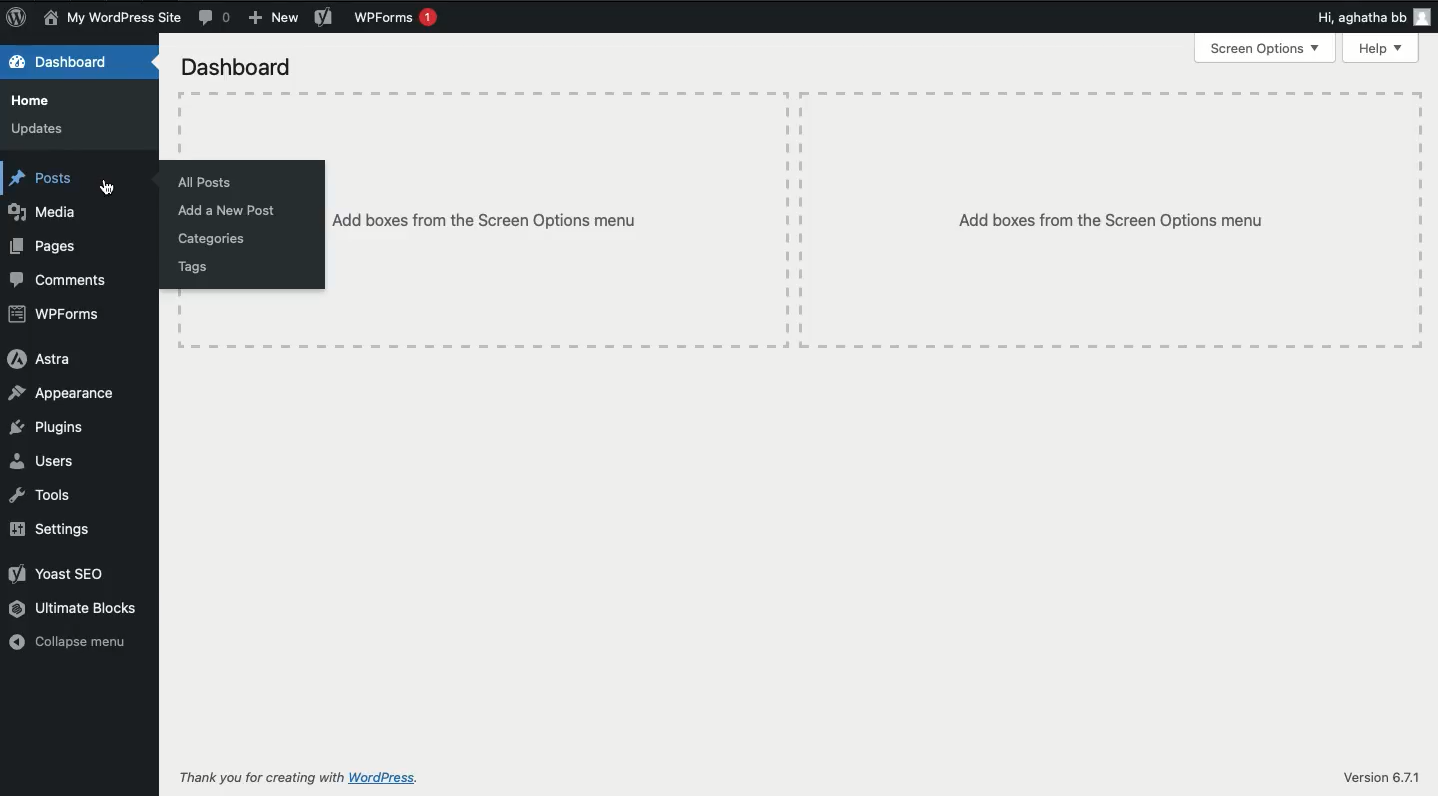 This screenshot has width=1438, height=796. Describe the element at coordinates (395, 19) in the screenshot. I see `WPForms` at that location.